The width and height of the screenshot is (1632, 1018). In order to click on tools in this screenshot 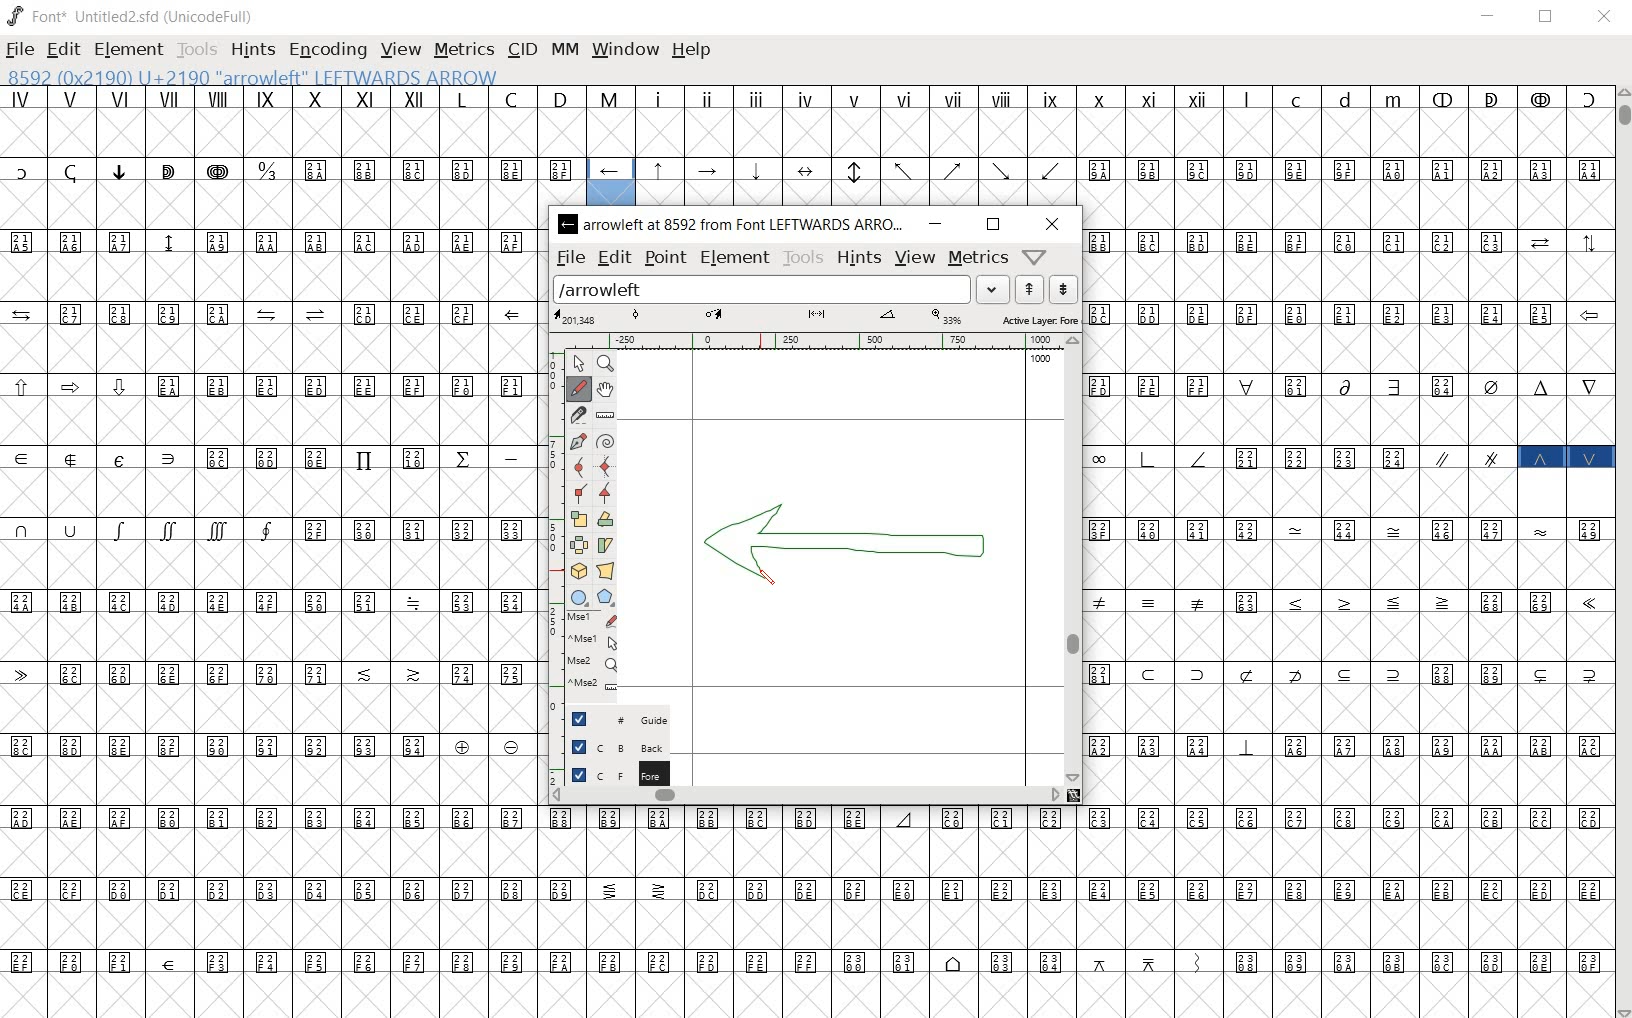, I will do `click(802, 257)`.